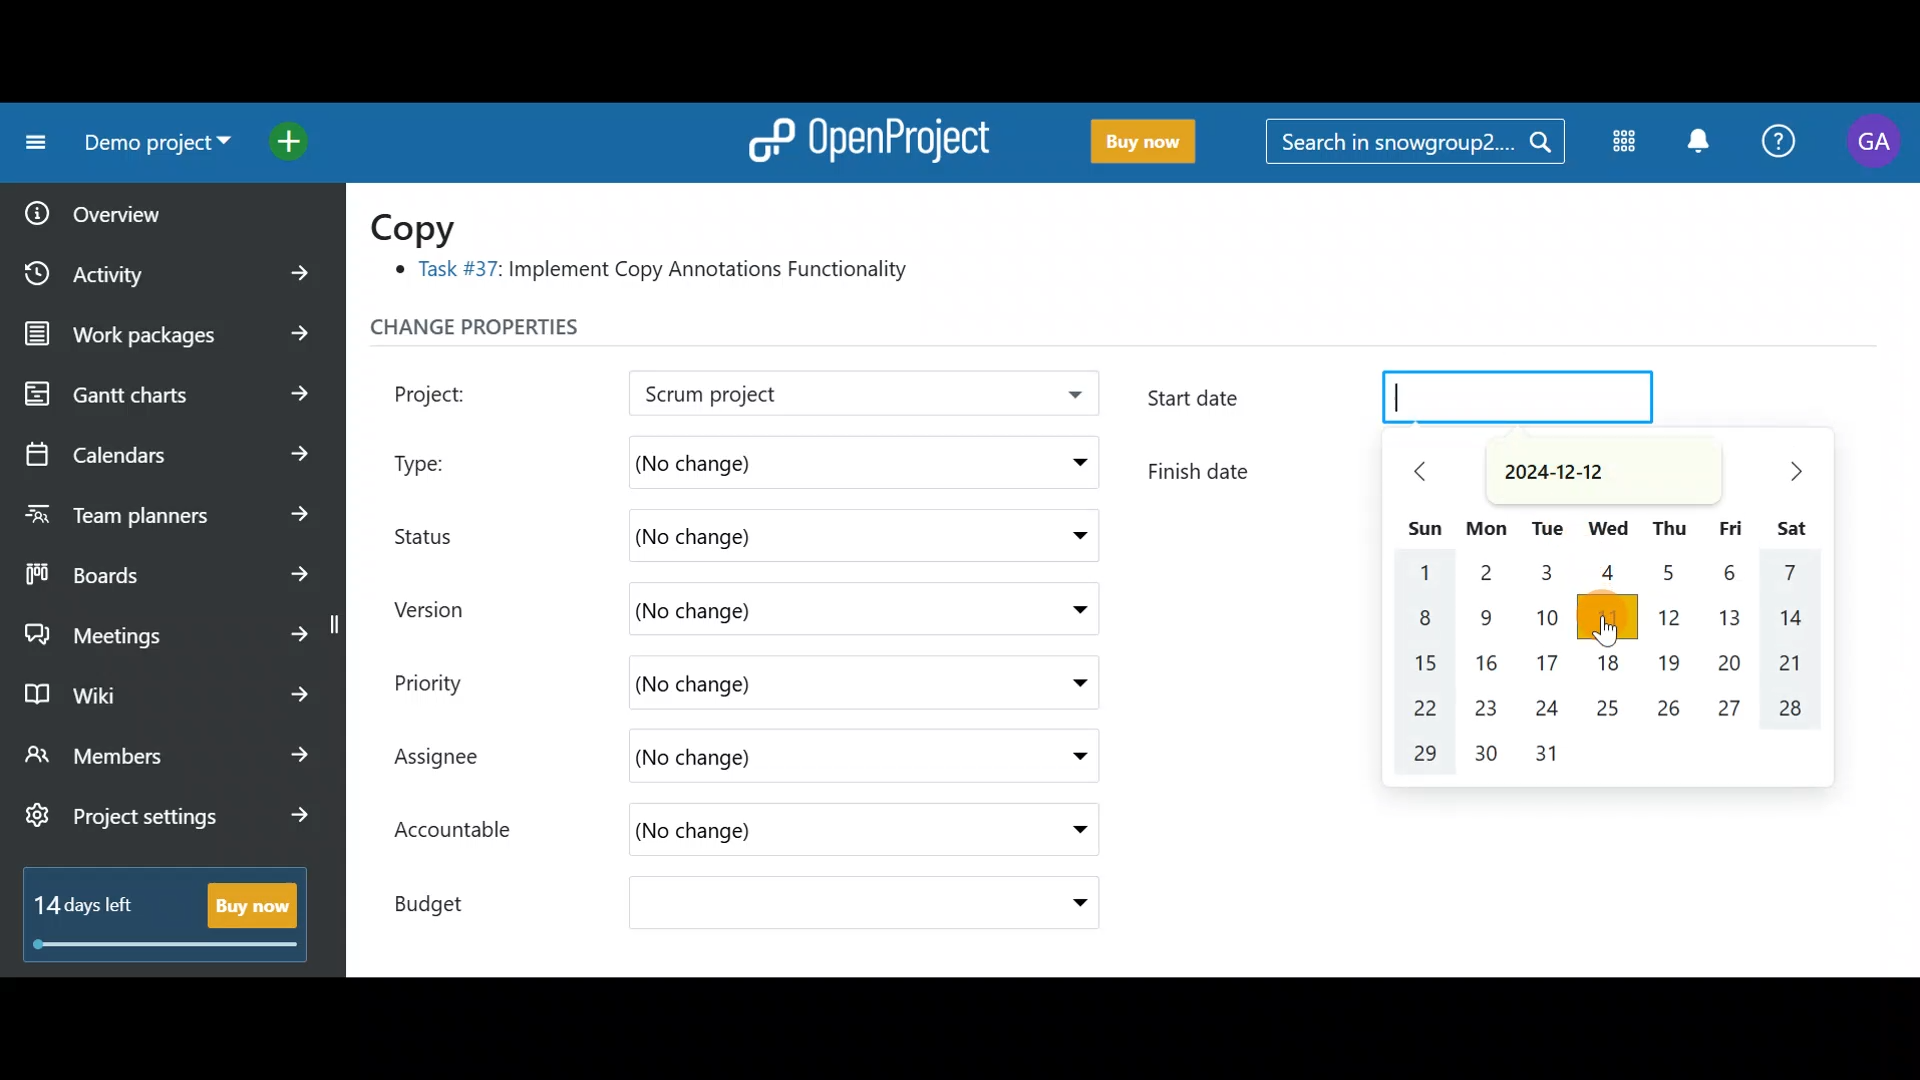 This screenshot has height=1080, width=1920. I want to click on Priority drop down, so click(1060, 681).